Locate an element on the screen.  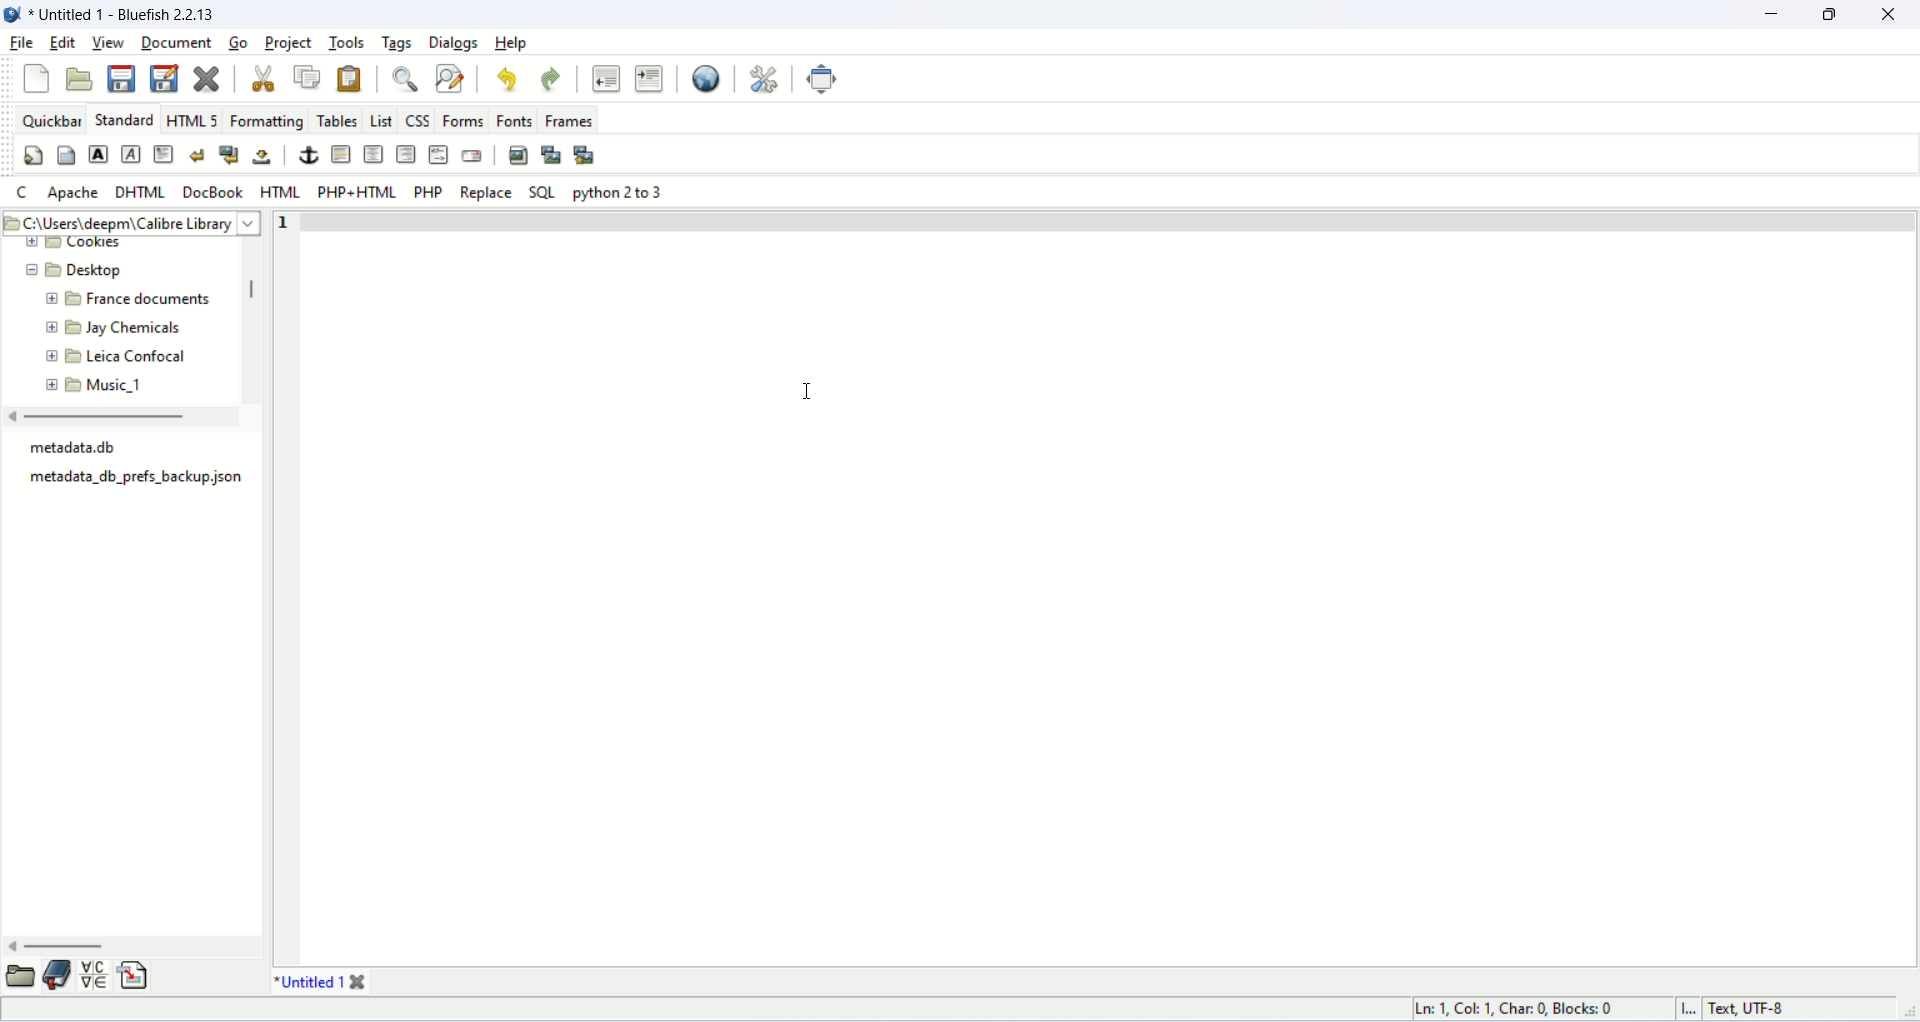
line number is located at coordinates (285, 589).